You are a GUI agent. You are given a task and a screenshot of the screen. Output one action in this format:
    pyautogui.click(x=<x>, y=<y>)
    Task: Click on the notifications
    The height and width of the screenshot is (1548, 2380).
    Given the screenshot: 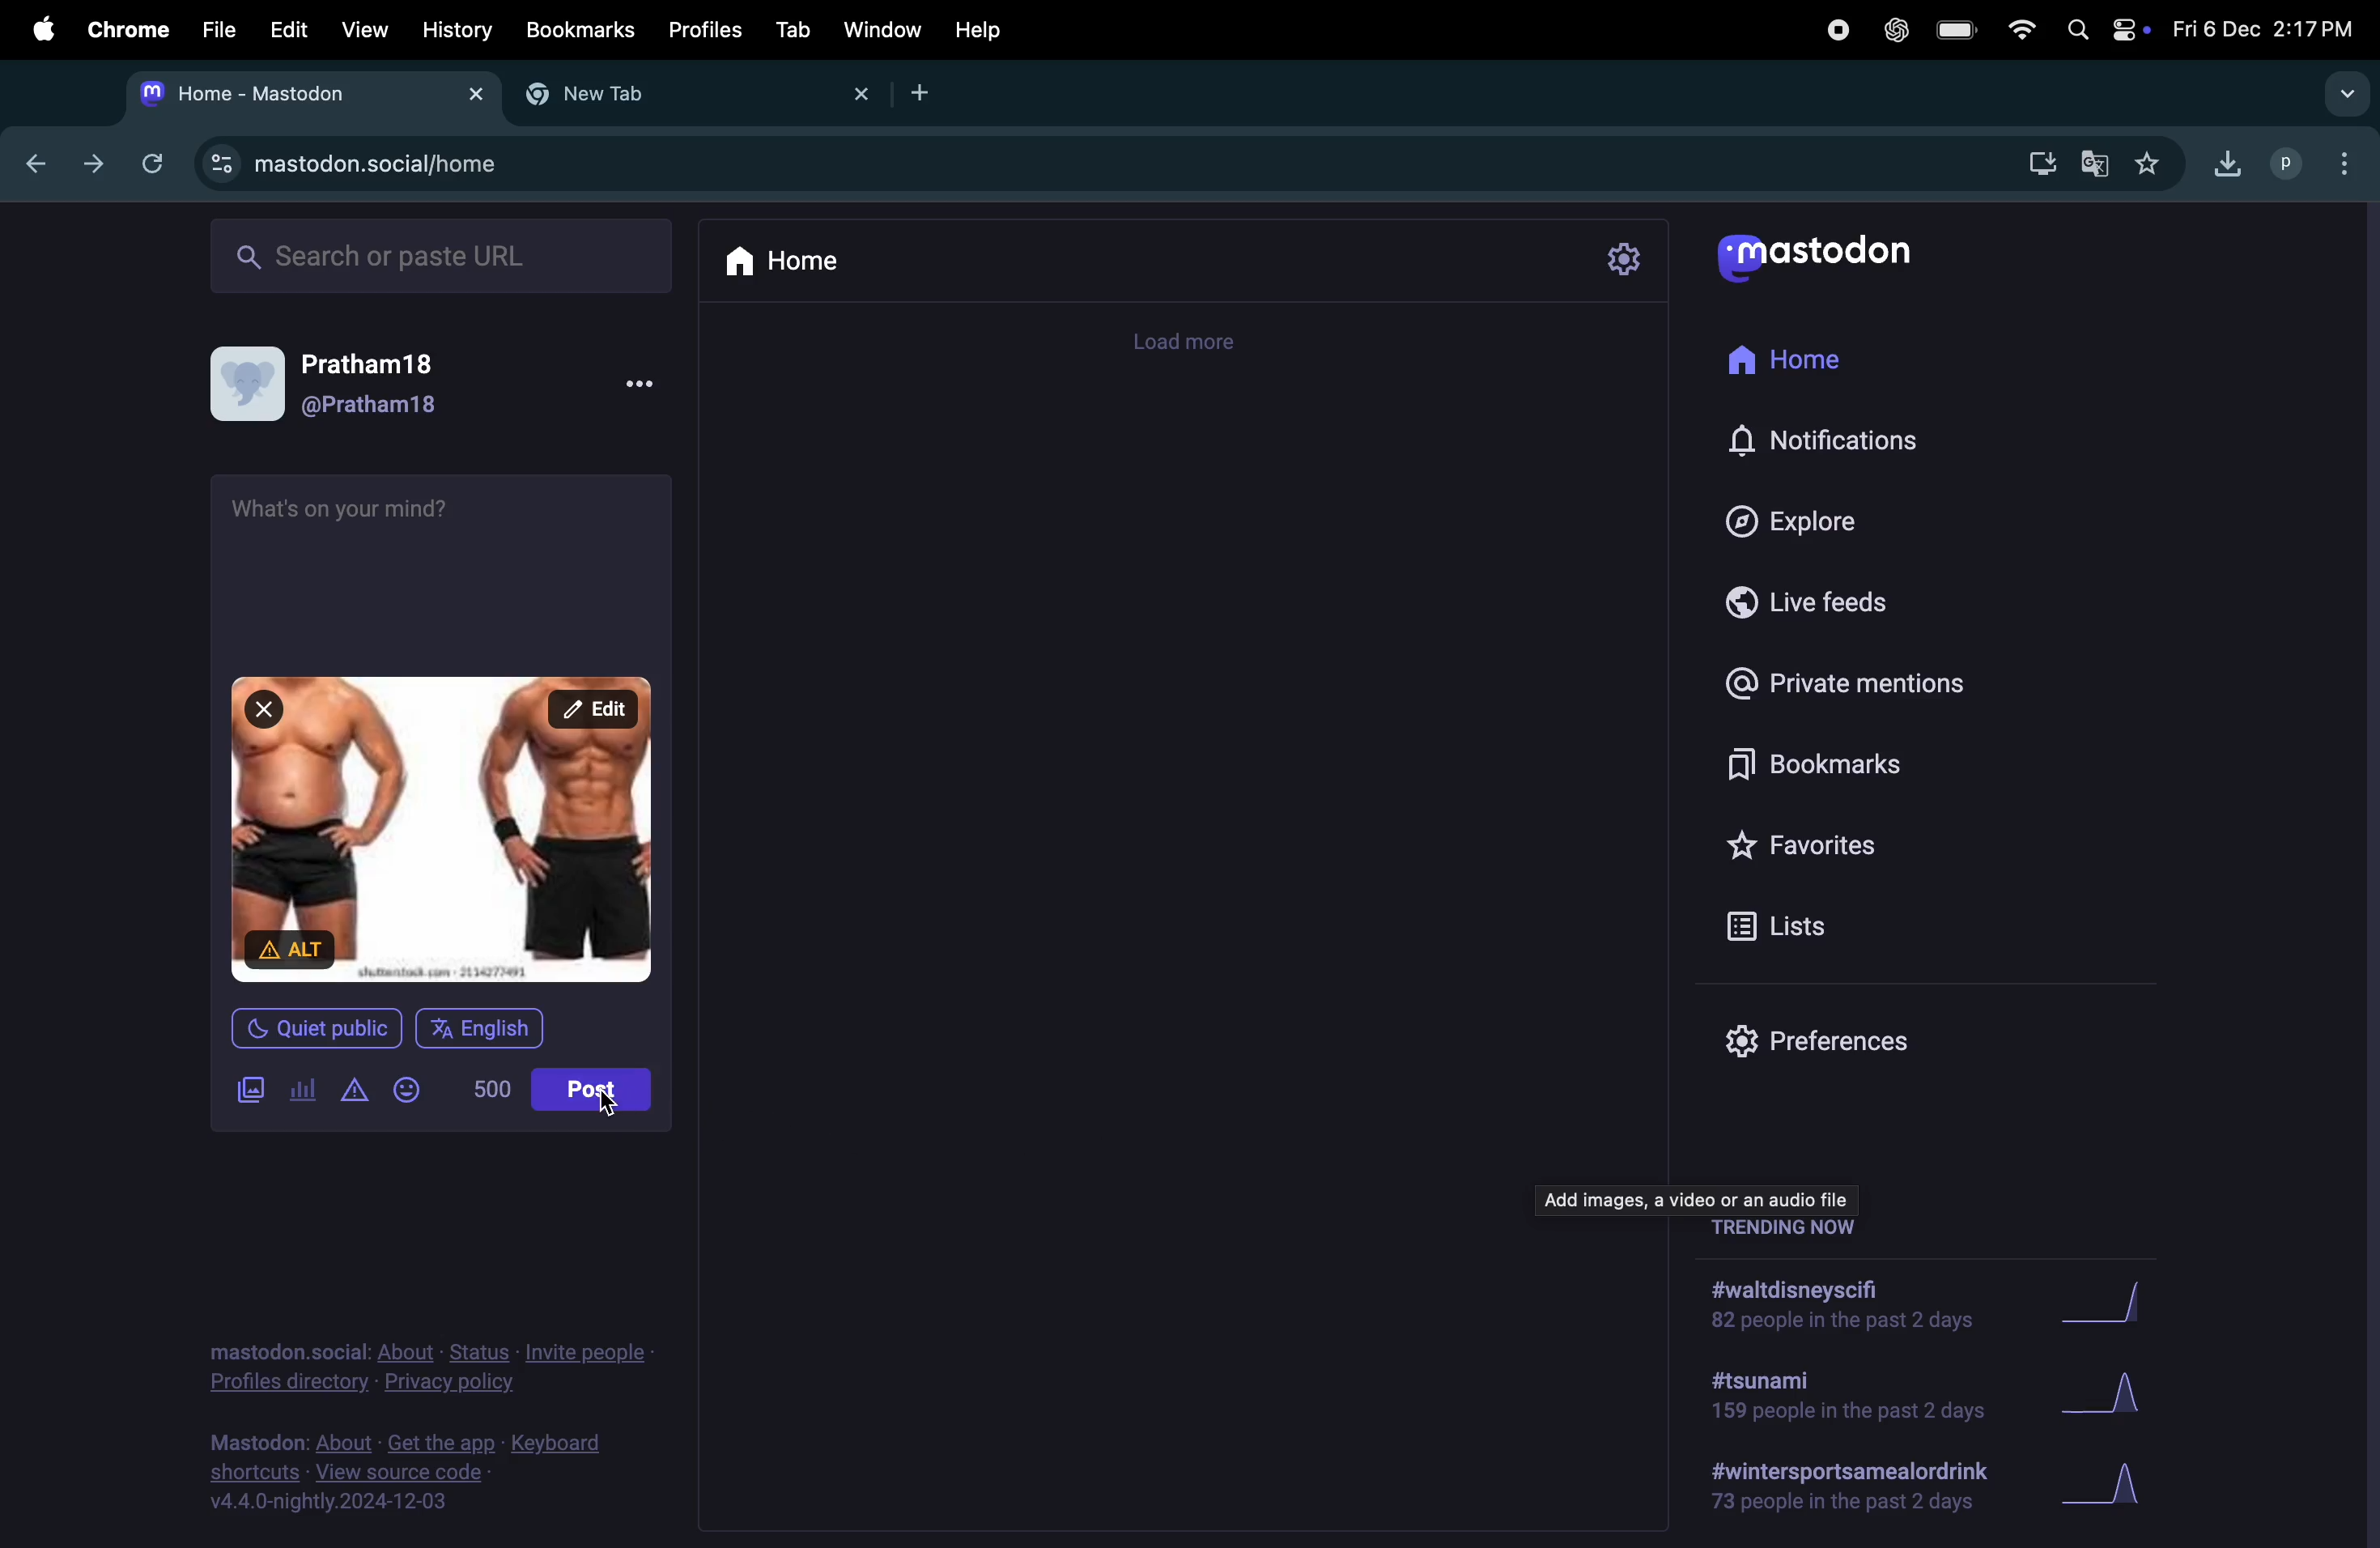 What is the action you would take?
    pyautogui.click(x=1832, y=441)
    